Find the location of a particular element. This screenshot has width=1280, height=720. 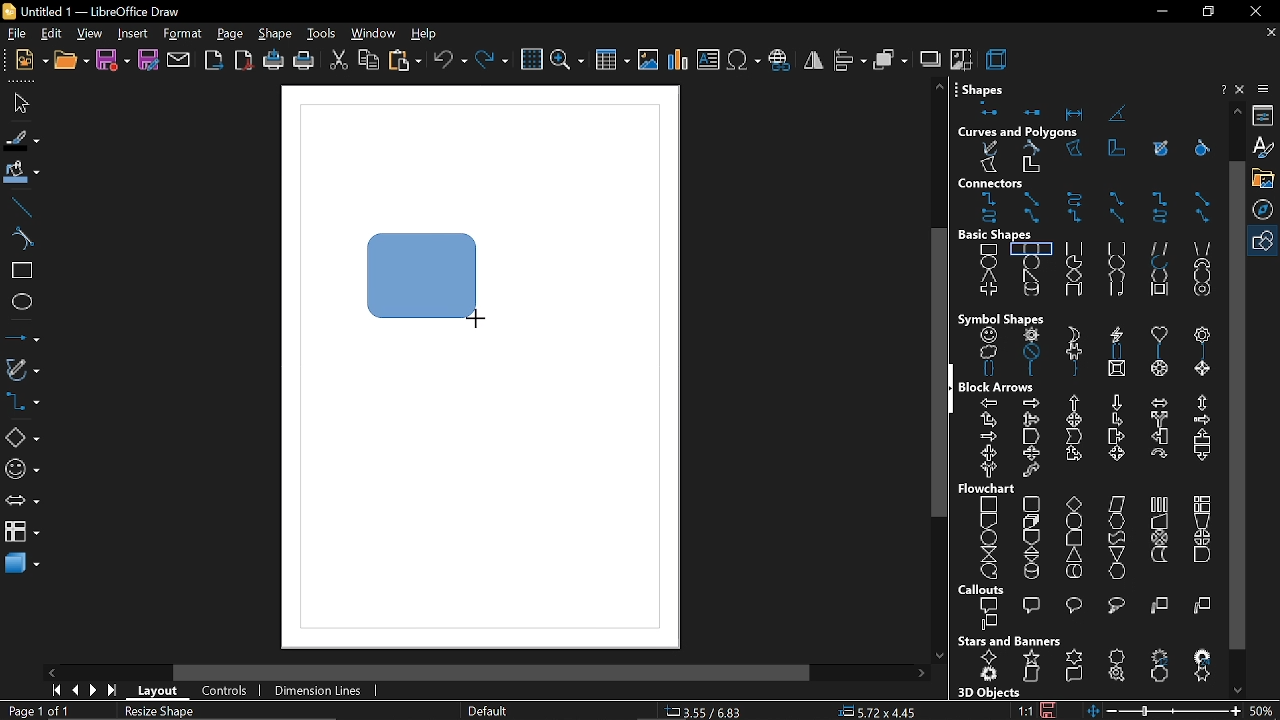

insert is located at coordinates (132, 35).